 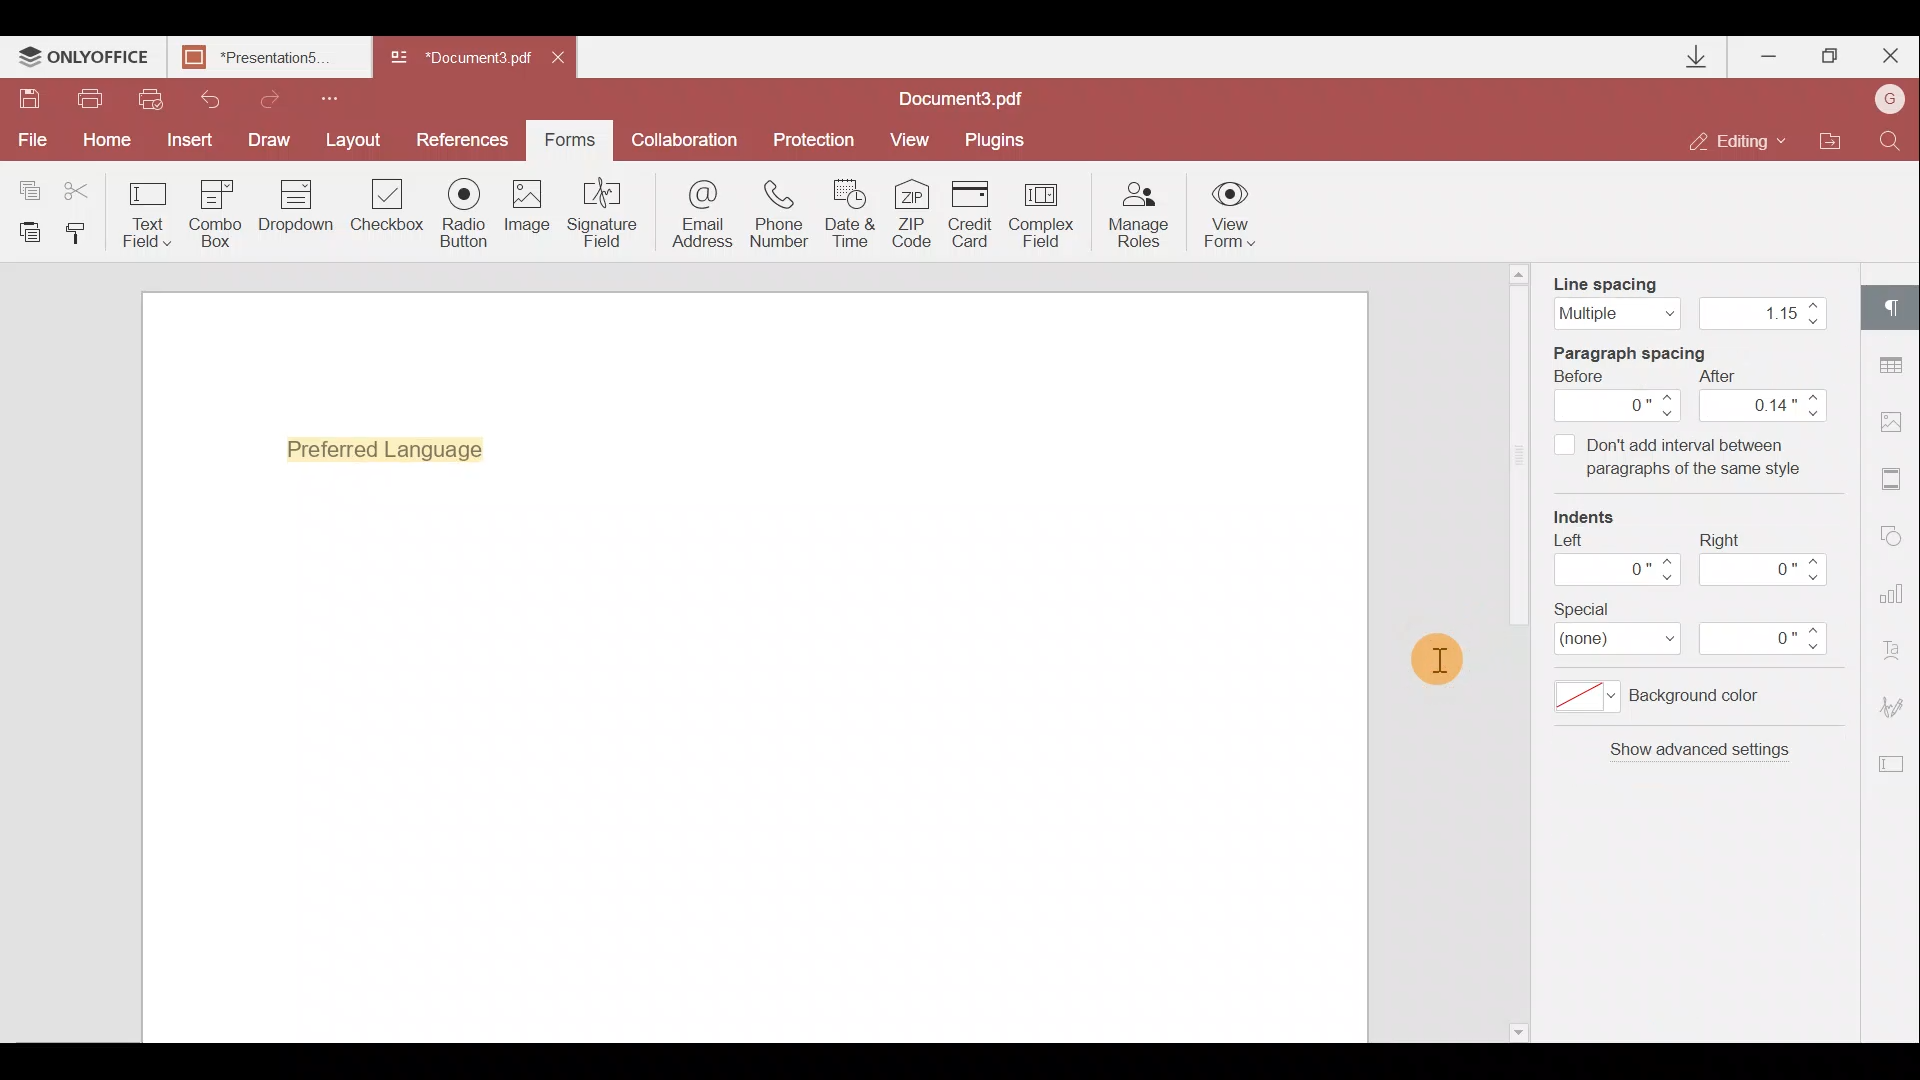 I want to click on Radio button, so click(x=464, y=212).